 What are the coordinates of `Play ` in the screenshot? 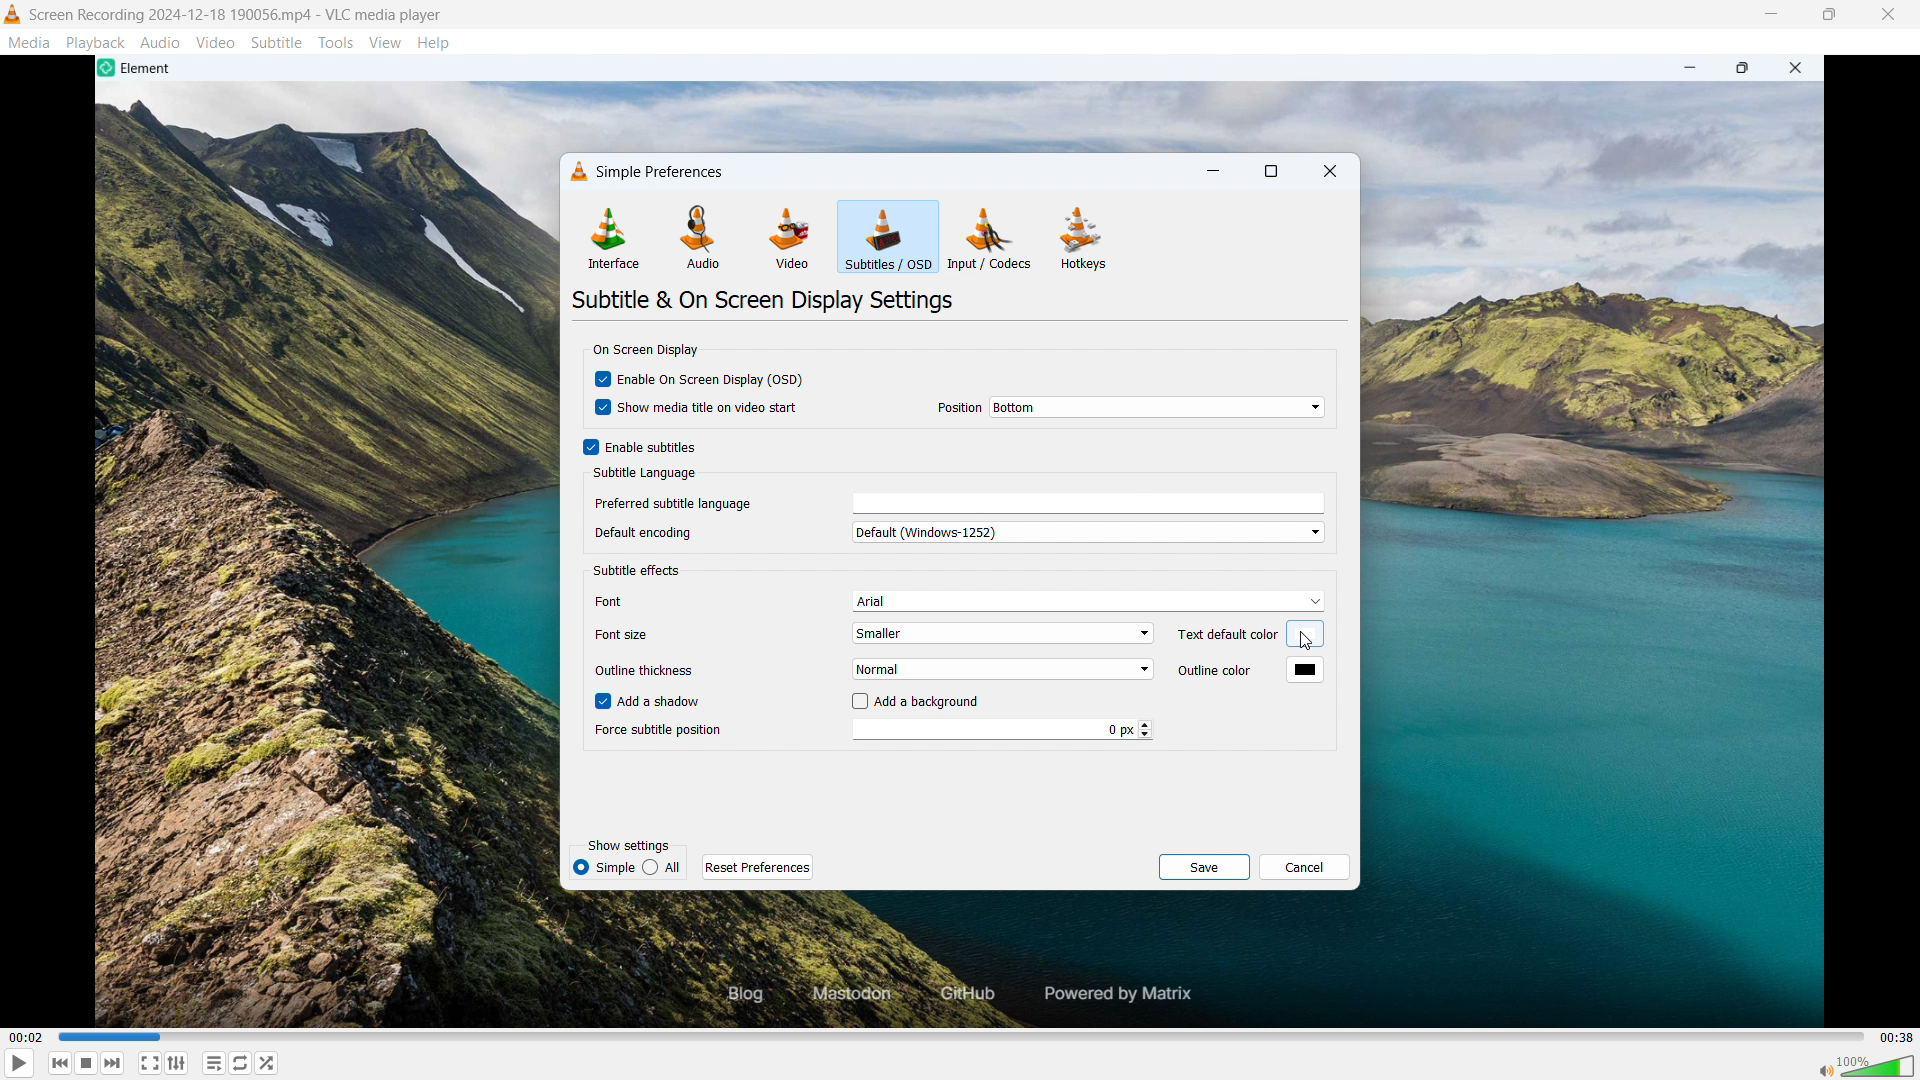 It's located at (18, 1063).